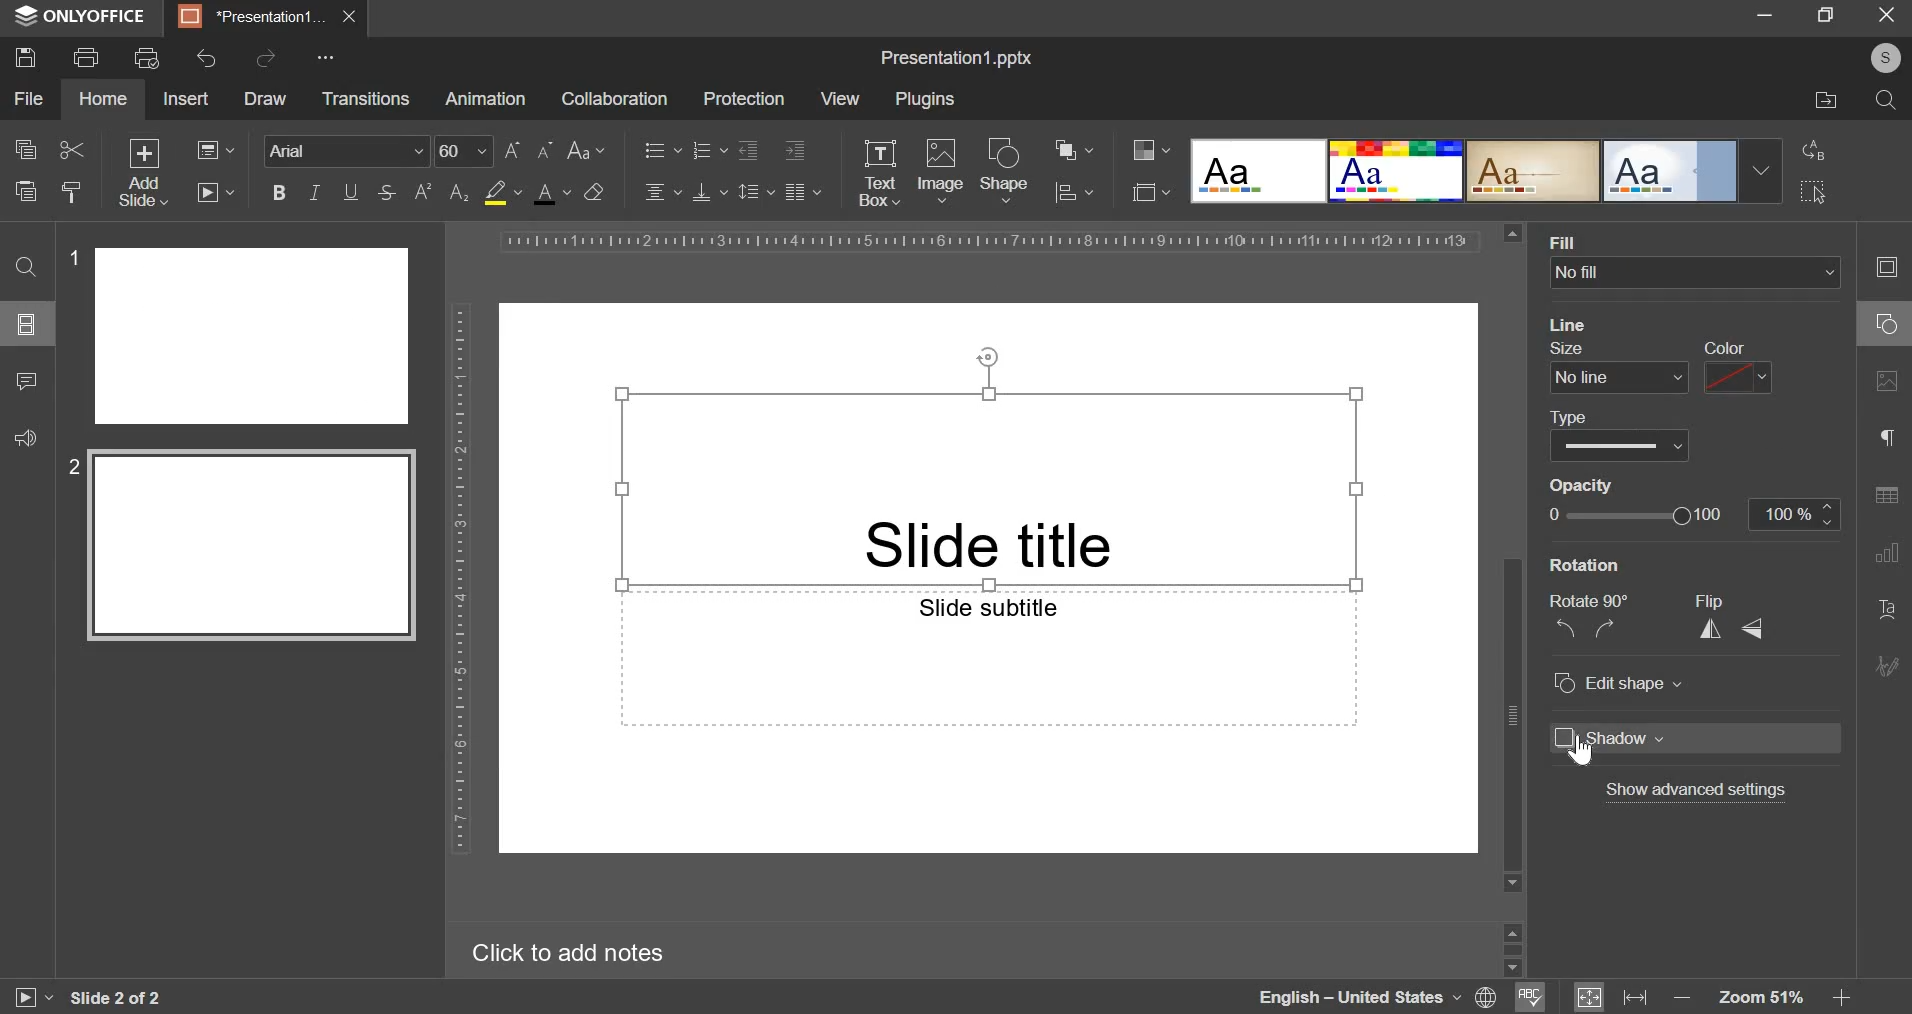 This screenshot has height=1014, width=1912. I want to click on align, so click(1075, 194).